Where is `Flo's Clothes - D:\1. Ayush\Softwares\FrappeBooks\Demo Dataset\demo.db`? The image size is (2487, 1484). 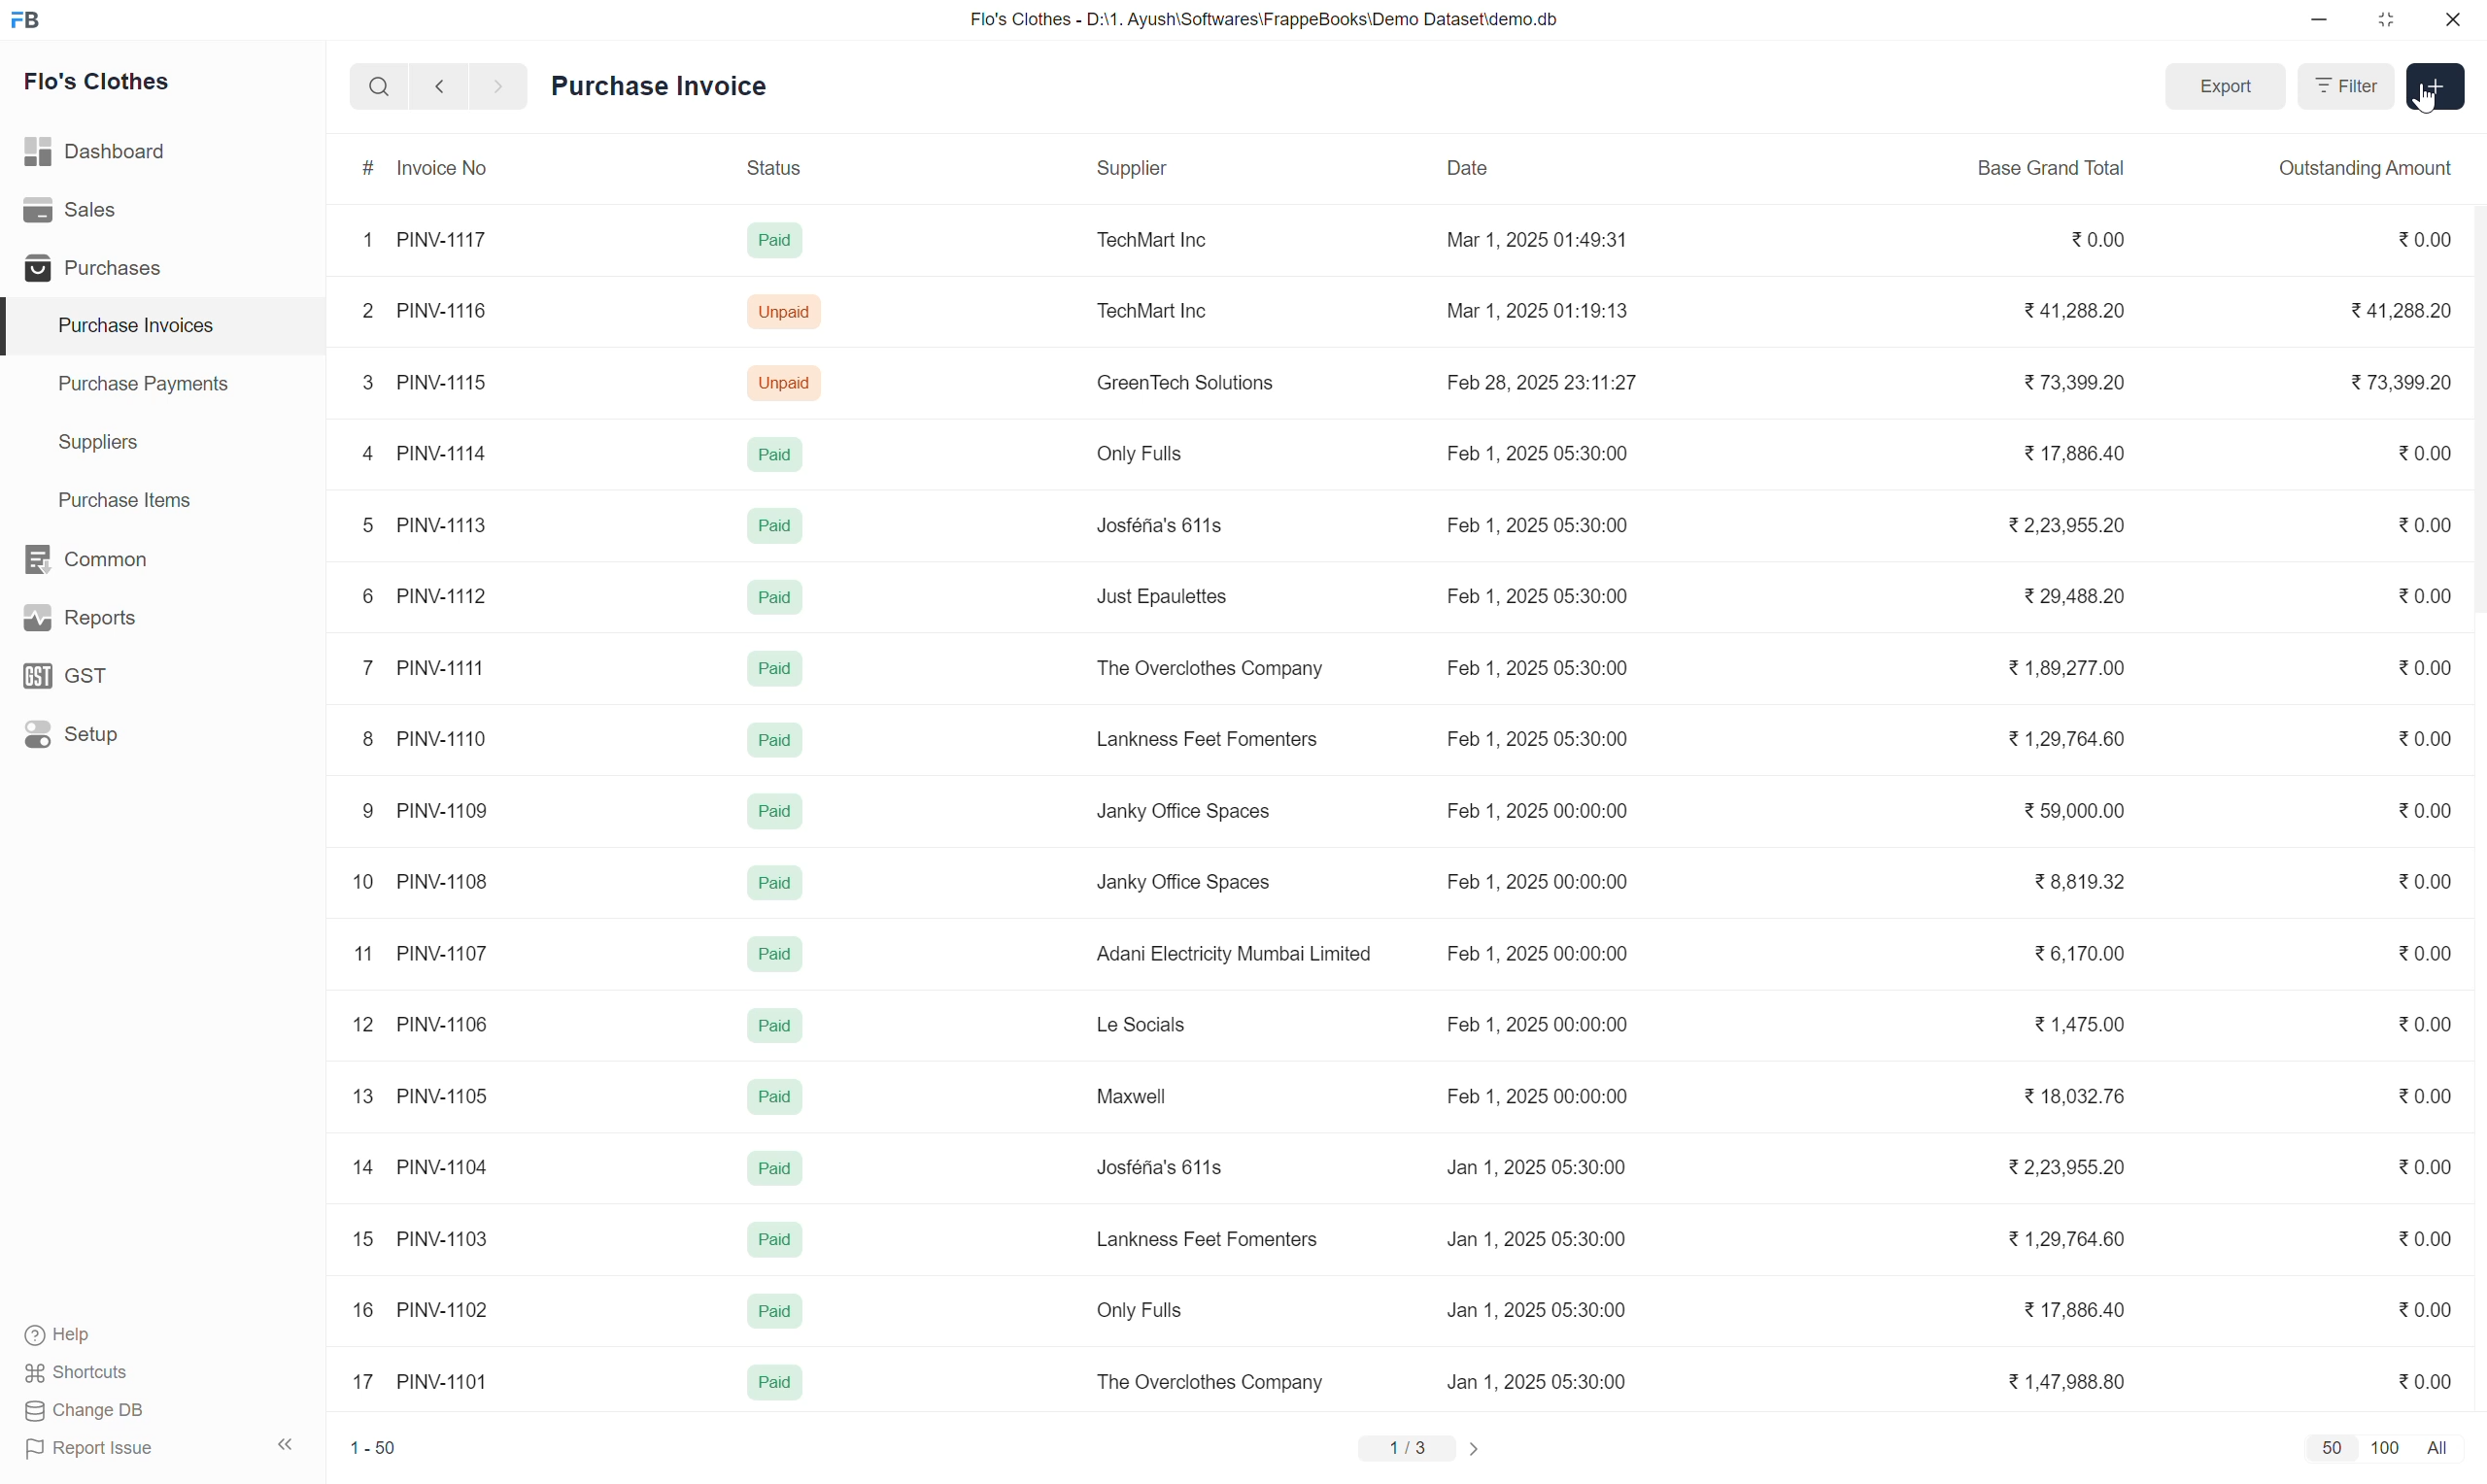
Flo's Clothes - D:\1. Ayush\Softwares\FrappeBooks\Demo Dataset\demo.db is located at coordinates (1265, 18).